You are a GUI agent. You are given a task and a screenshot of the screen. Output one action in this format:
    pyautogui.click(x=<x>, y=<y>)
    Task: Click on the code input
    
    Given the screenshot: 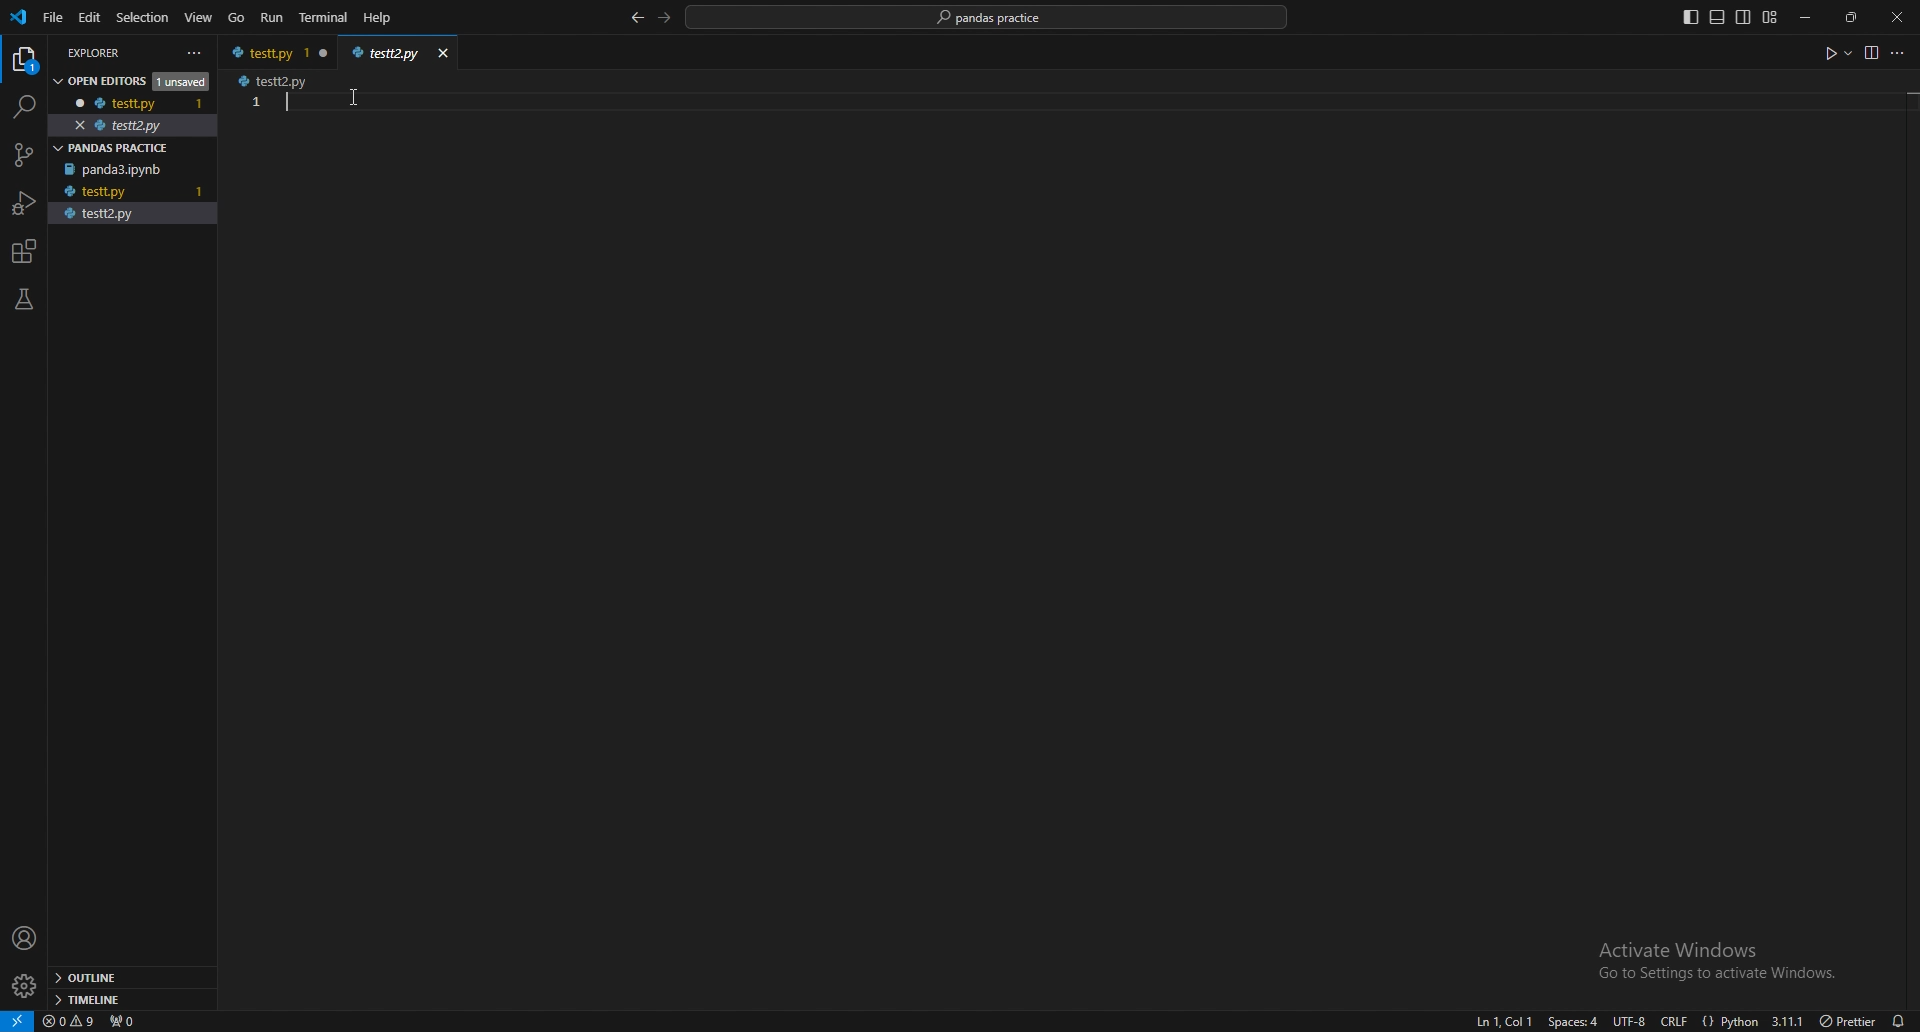 What is the action you would take?
    pyautogui.click(x=701, y=108)
    